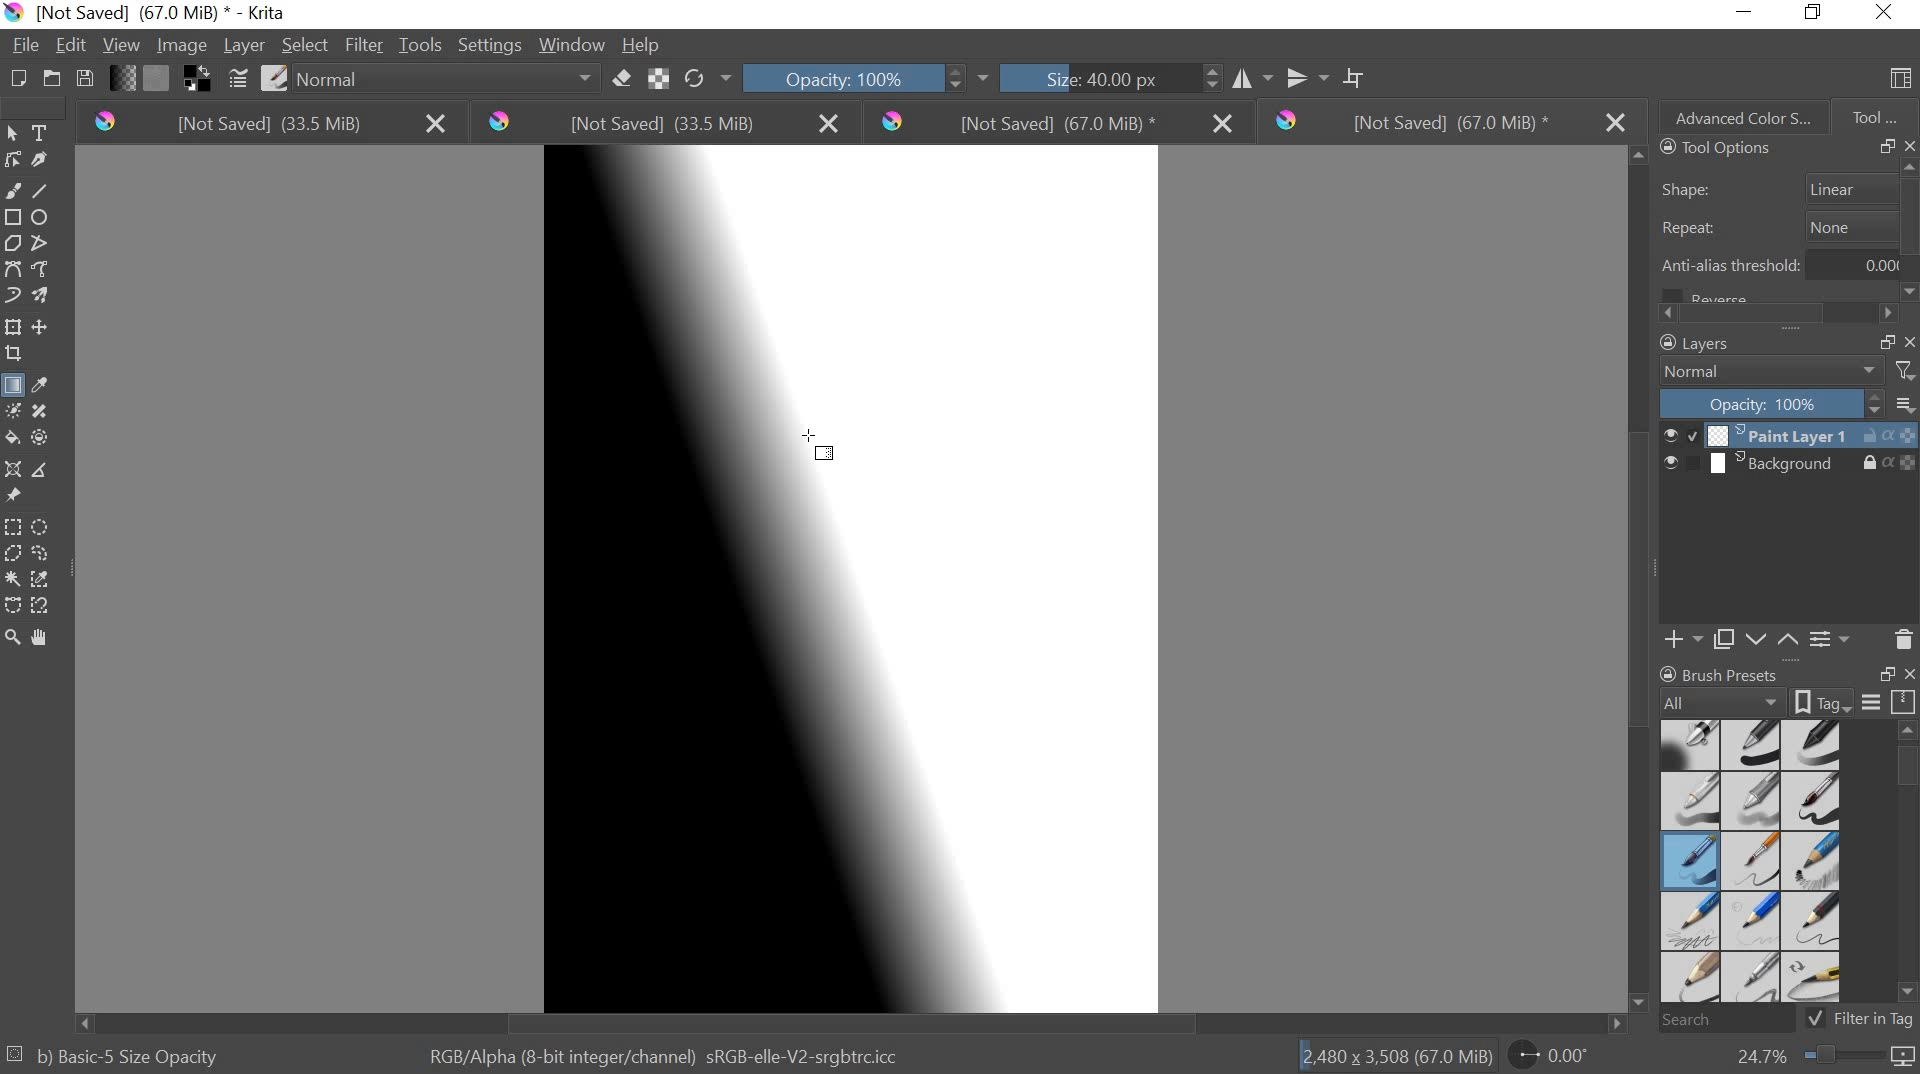 This screenshot has width=1920, height=1074. What do you see at coordinates (363, 45) in the screenshot?
I see `FILTER` at bounding box center [363, 45].